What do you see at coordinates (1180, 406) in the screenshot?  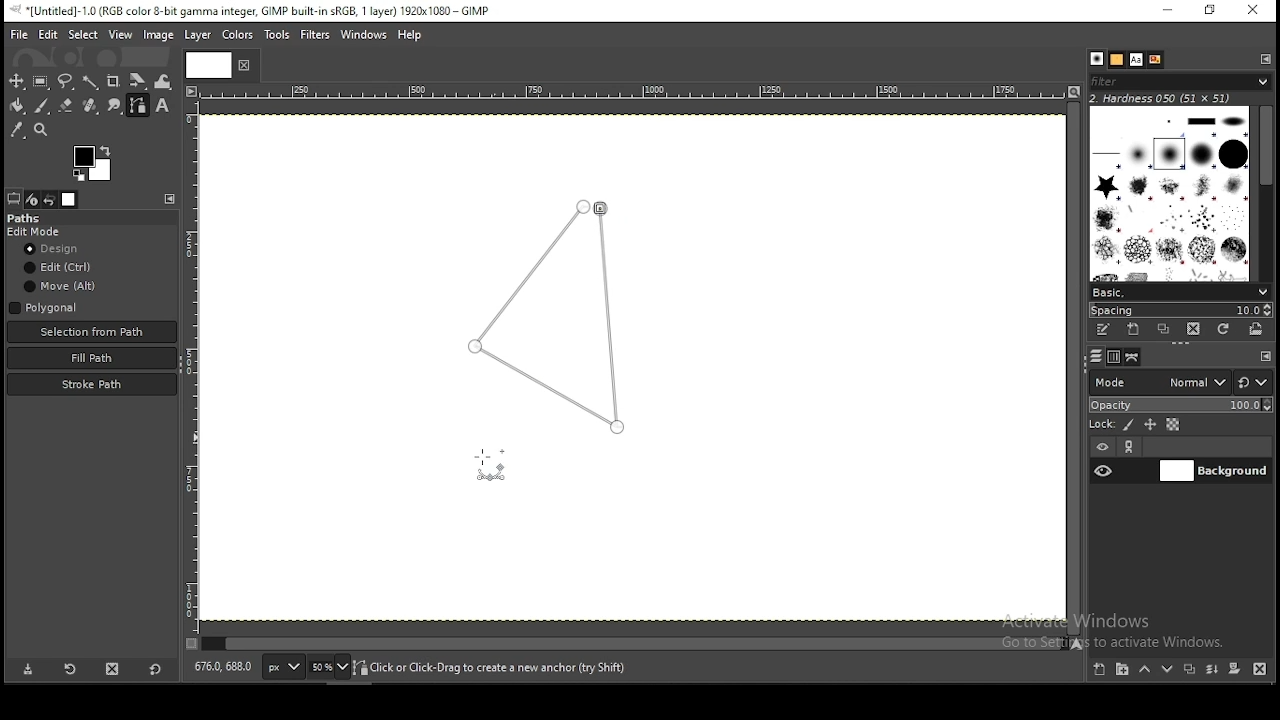 I see `opacity` at bounding box center [1180, 406].